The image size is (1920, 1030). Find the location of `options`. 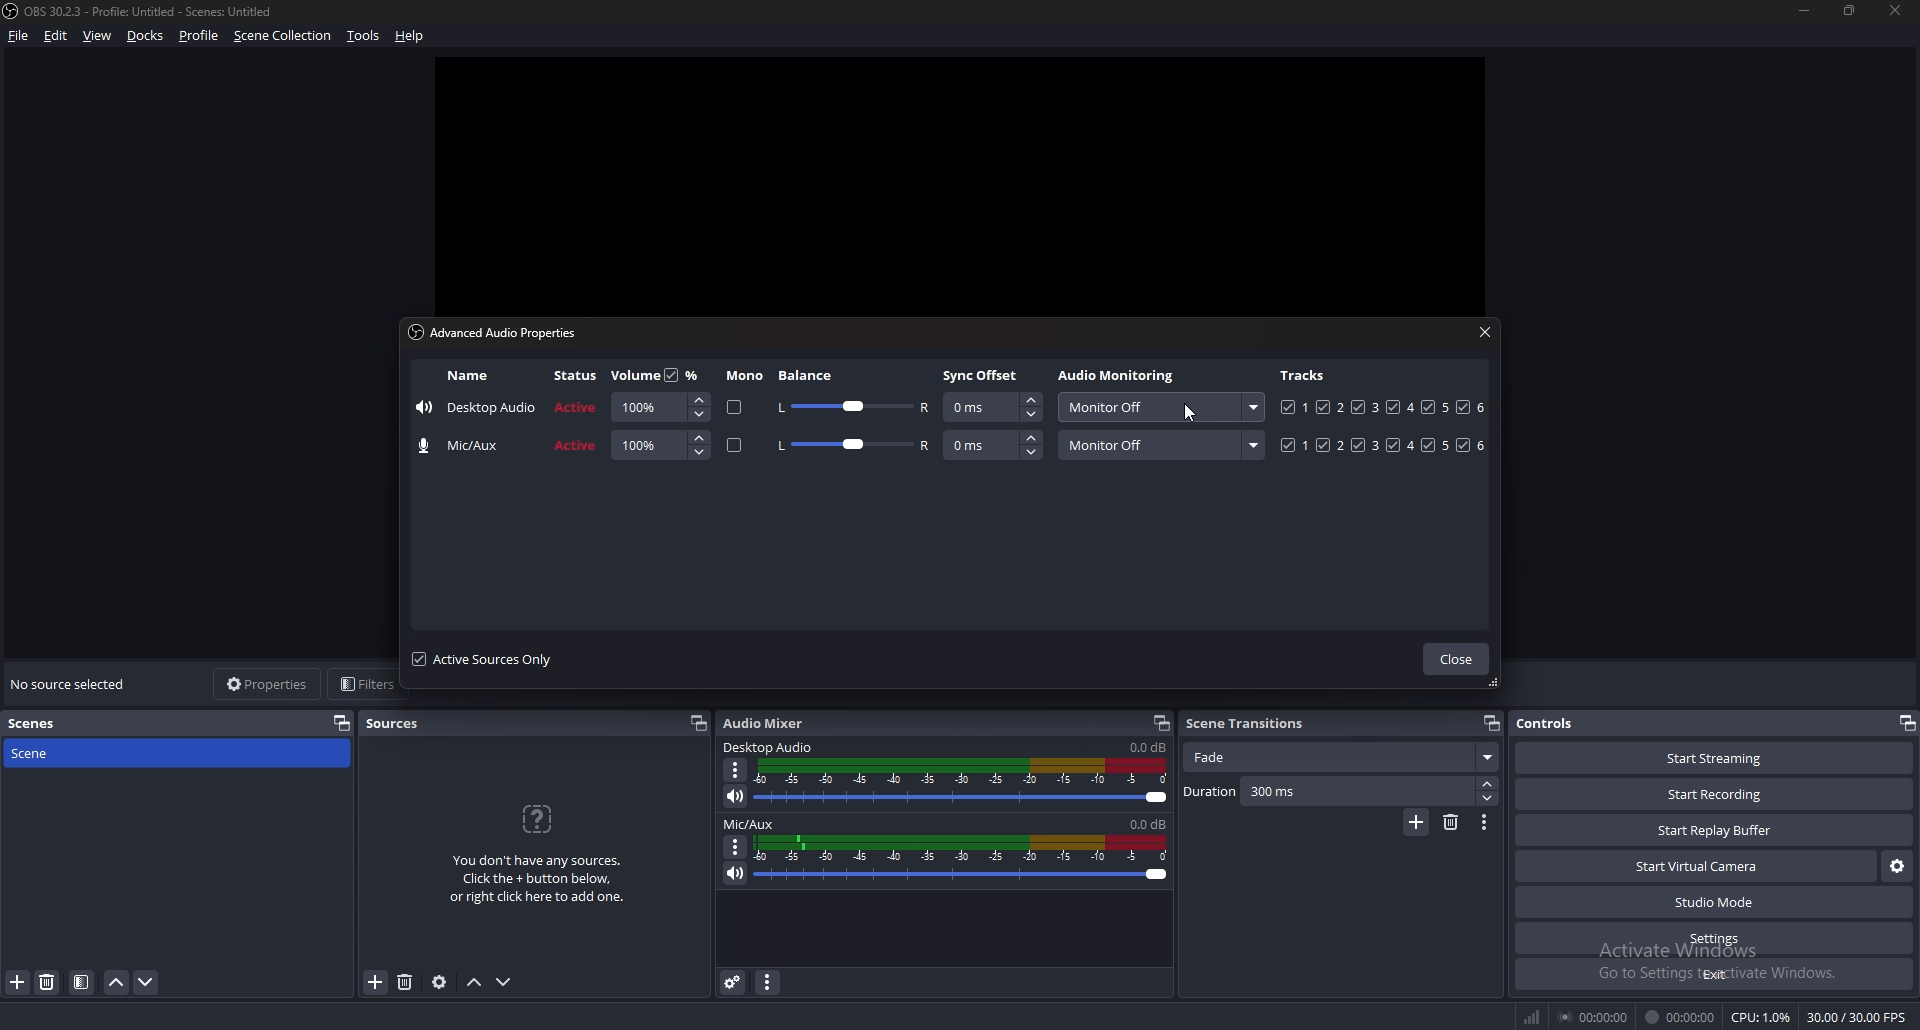

options is located at coordinates (739, 770).